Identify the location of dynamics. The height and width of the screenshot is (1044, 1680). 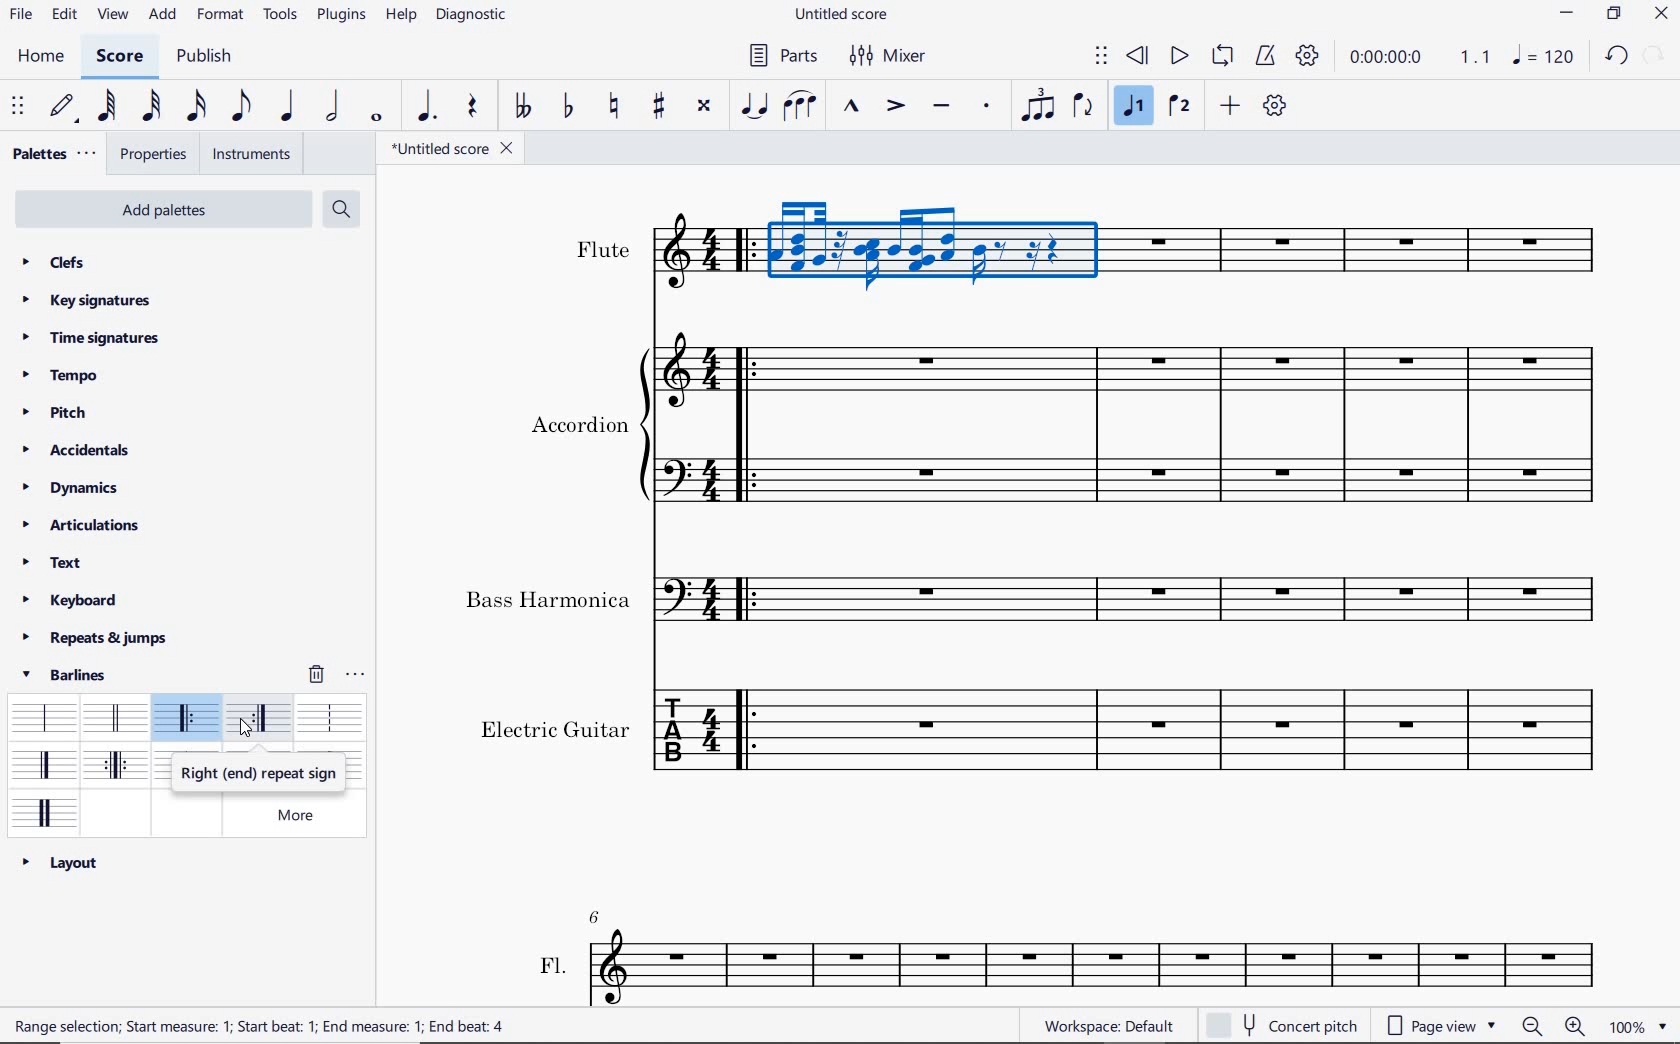
(70, 488).